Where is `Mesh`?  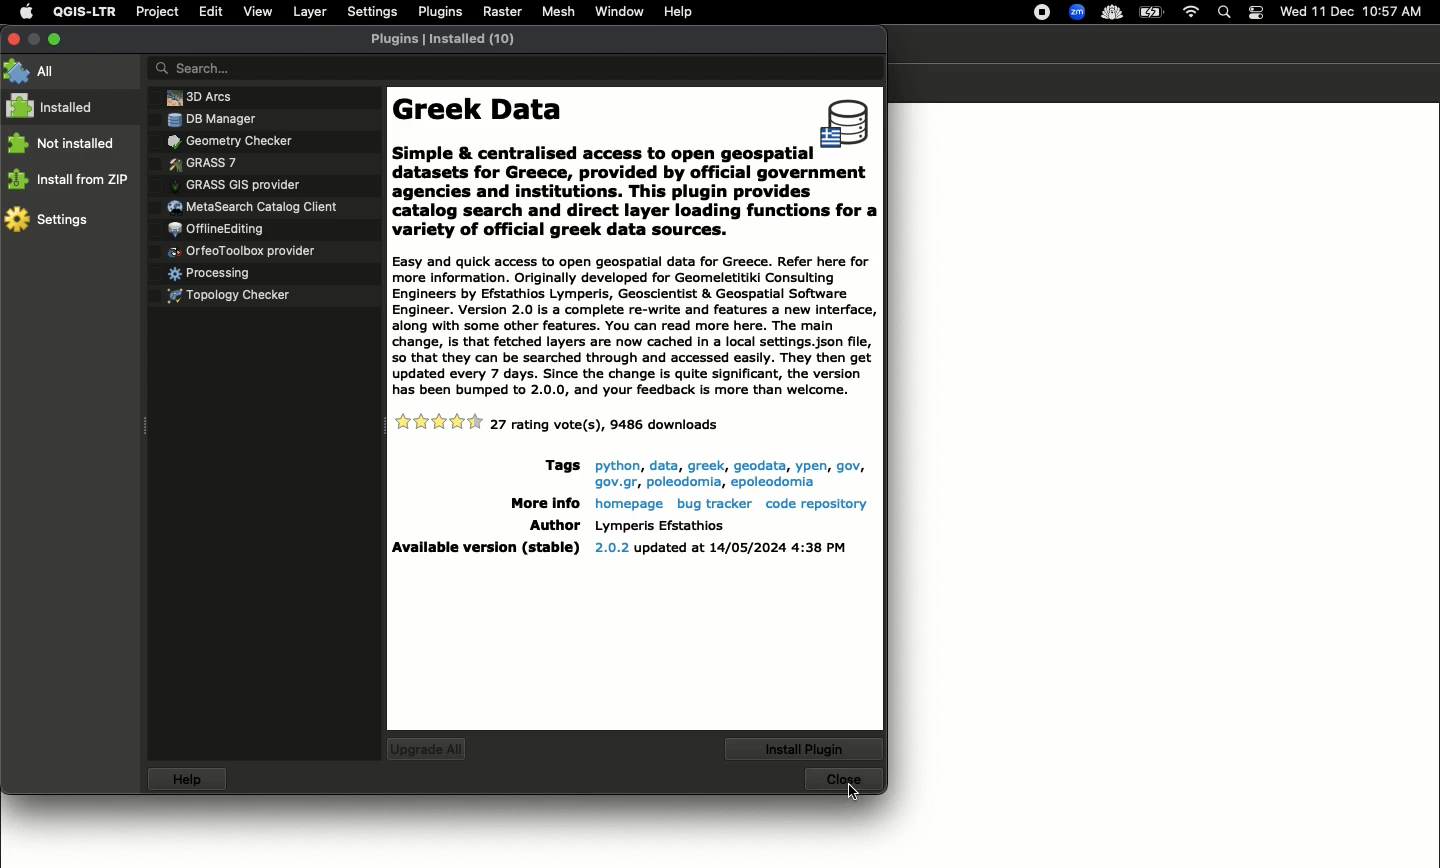
Mesh is located at coordinates (559, 13).